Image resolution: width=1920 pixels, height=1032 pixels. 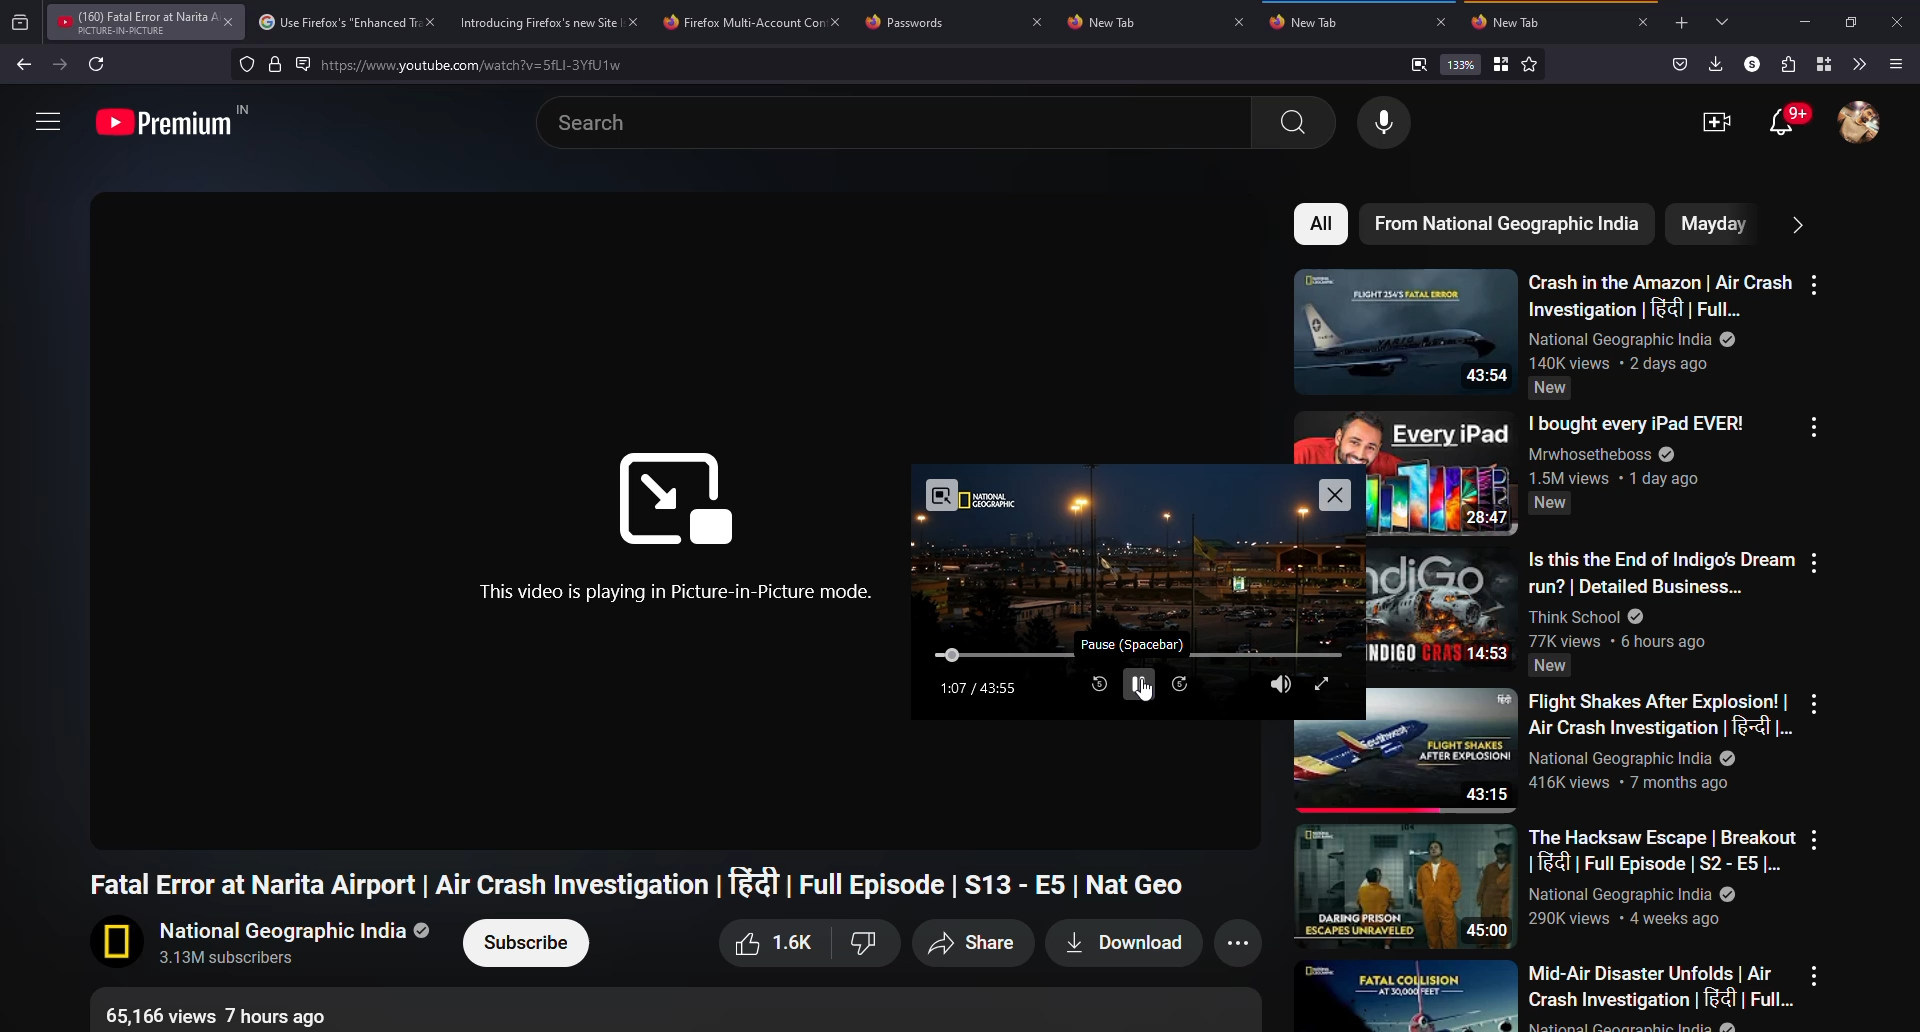 What do you see at coordinates (863, 943) in the screenshot?
I see `Dislike` at bounding box center [863, 943].